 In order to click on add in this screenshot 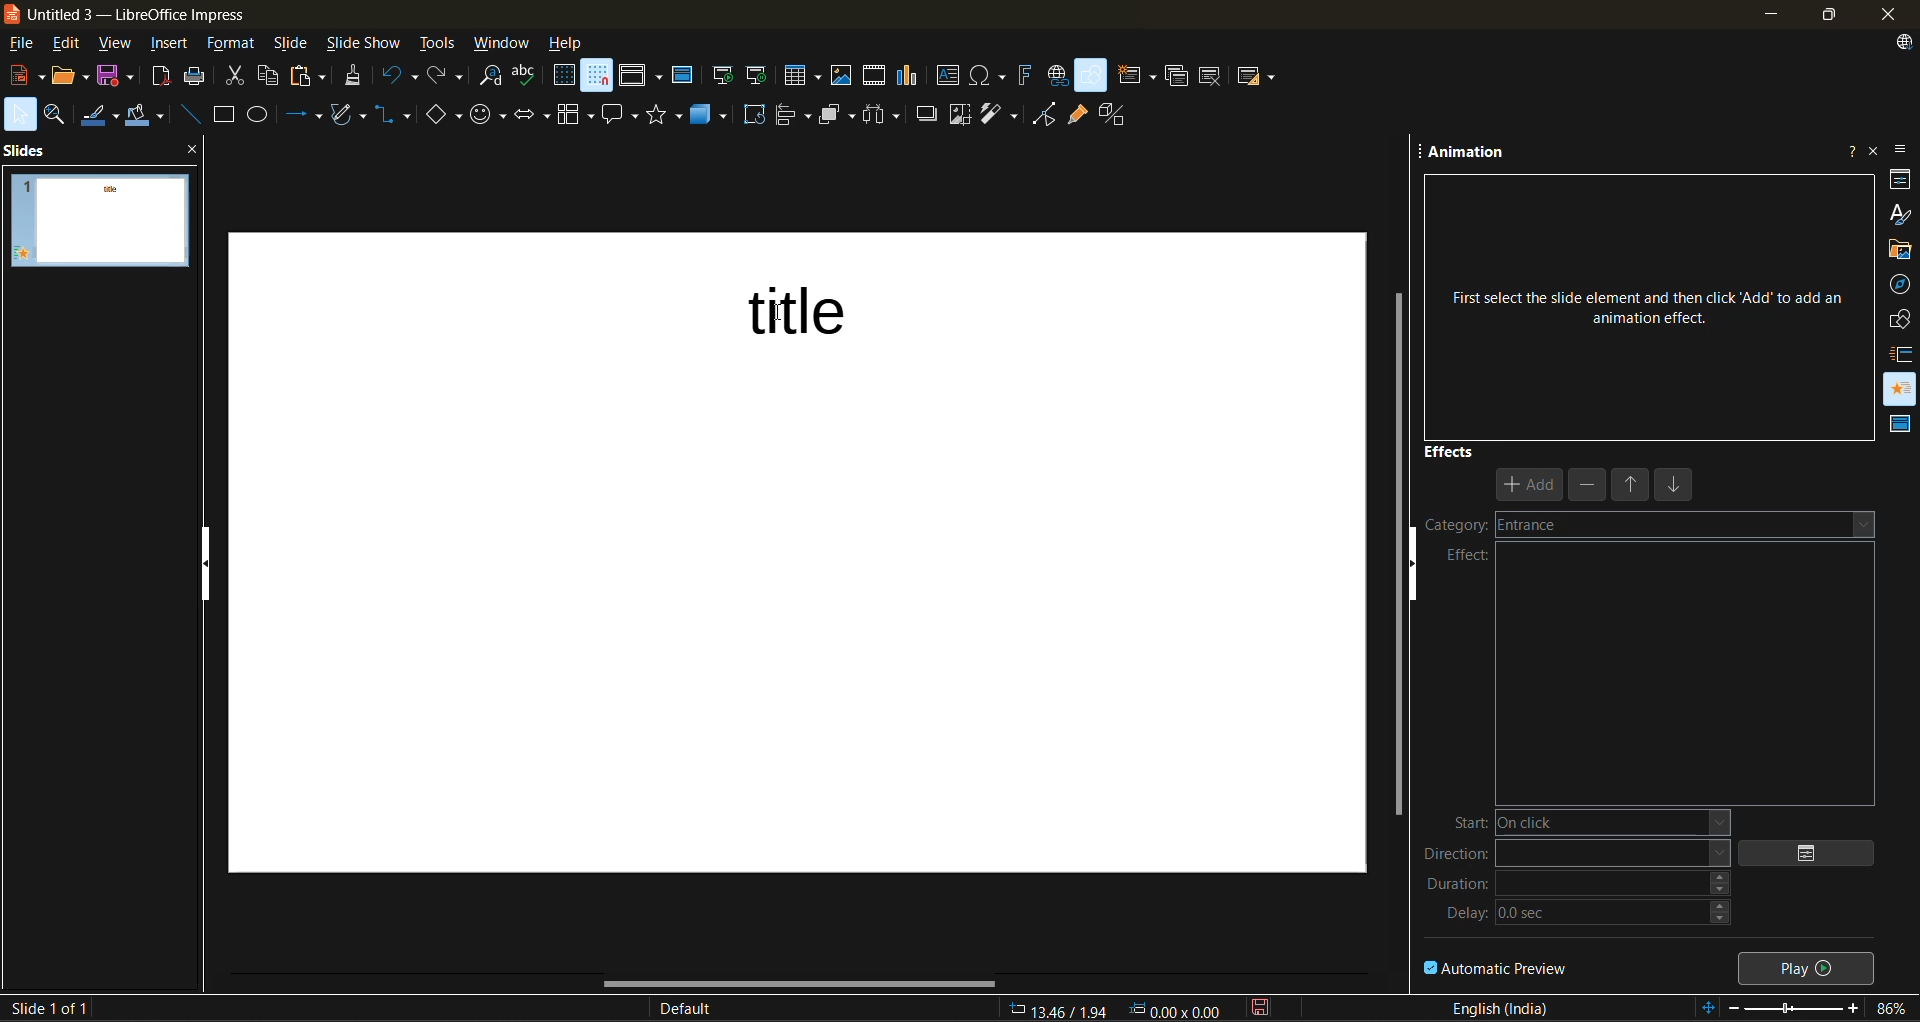, I will do `click(1531, 486)`.